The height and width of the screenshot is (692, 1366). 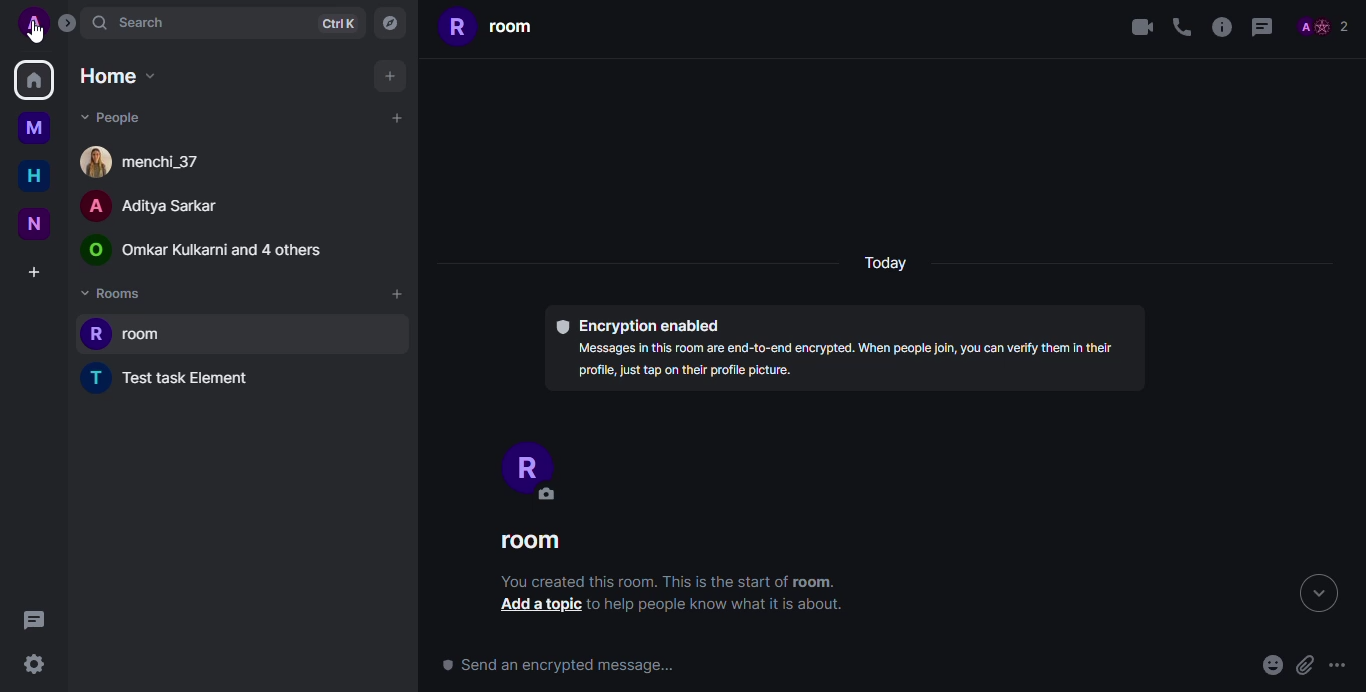 What do you see at coordinates (34, 80) in the screenshot?
I see `home` at bounding box center [34, 80].